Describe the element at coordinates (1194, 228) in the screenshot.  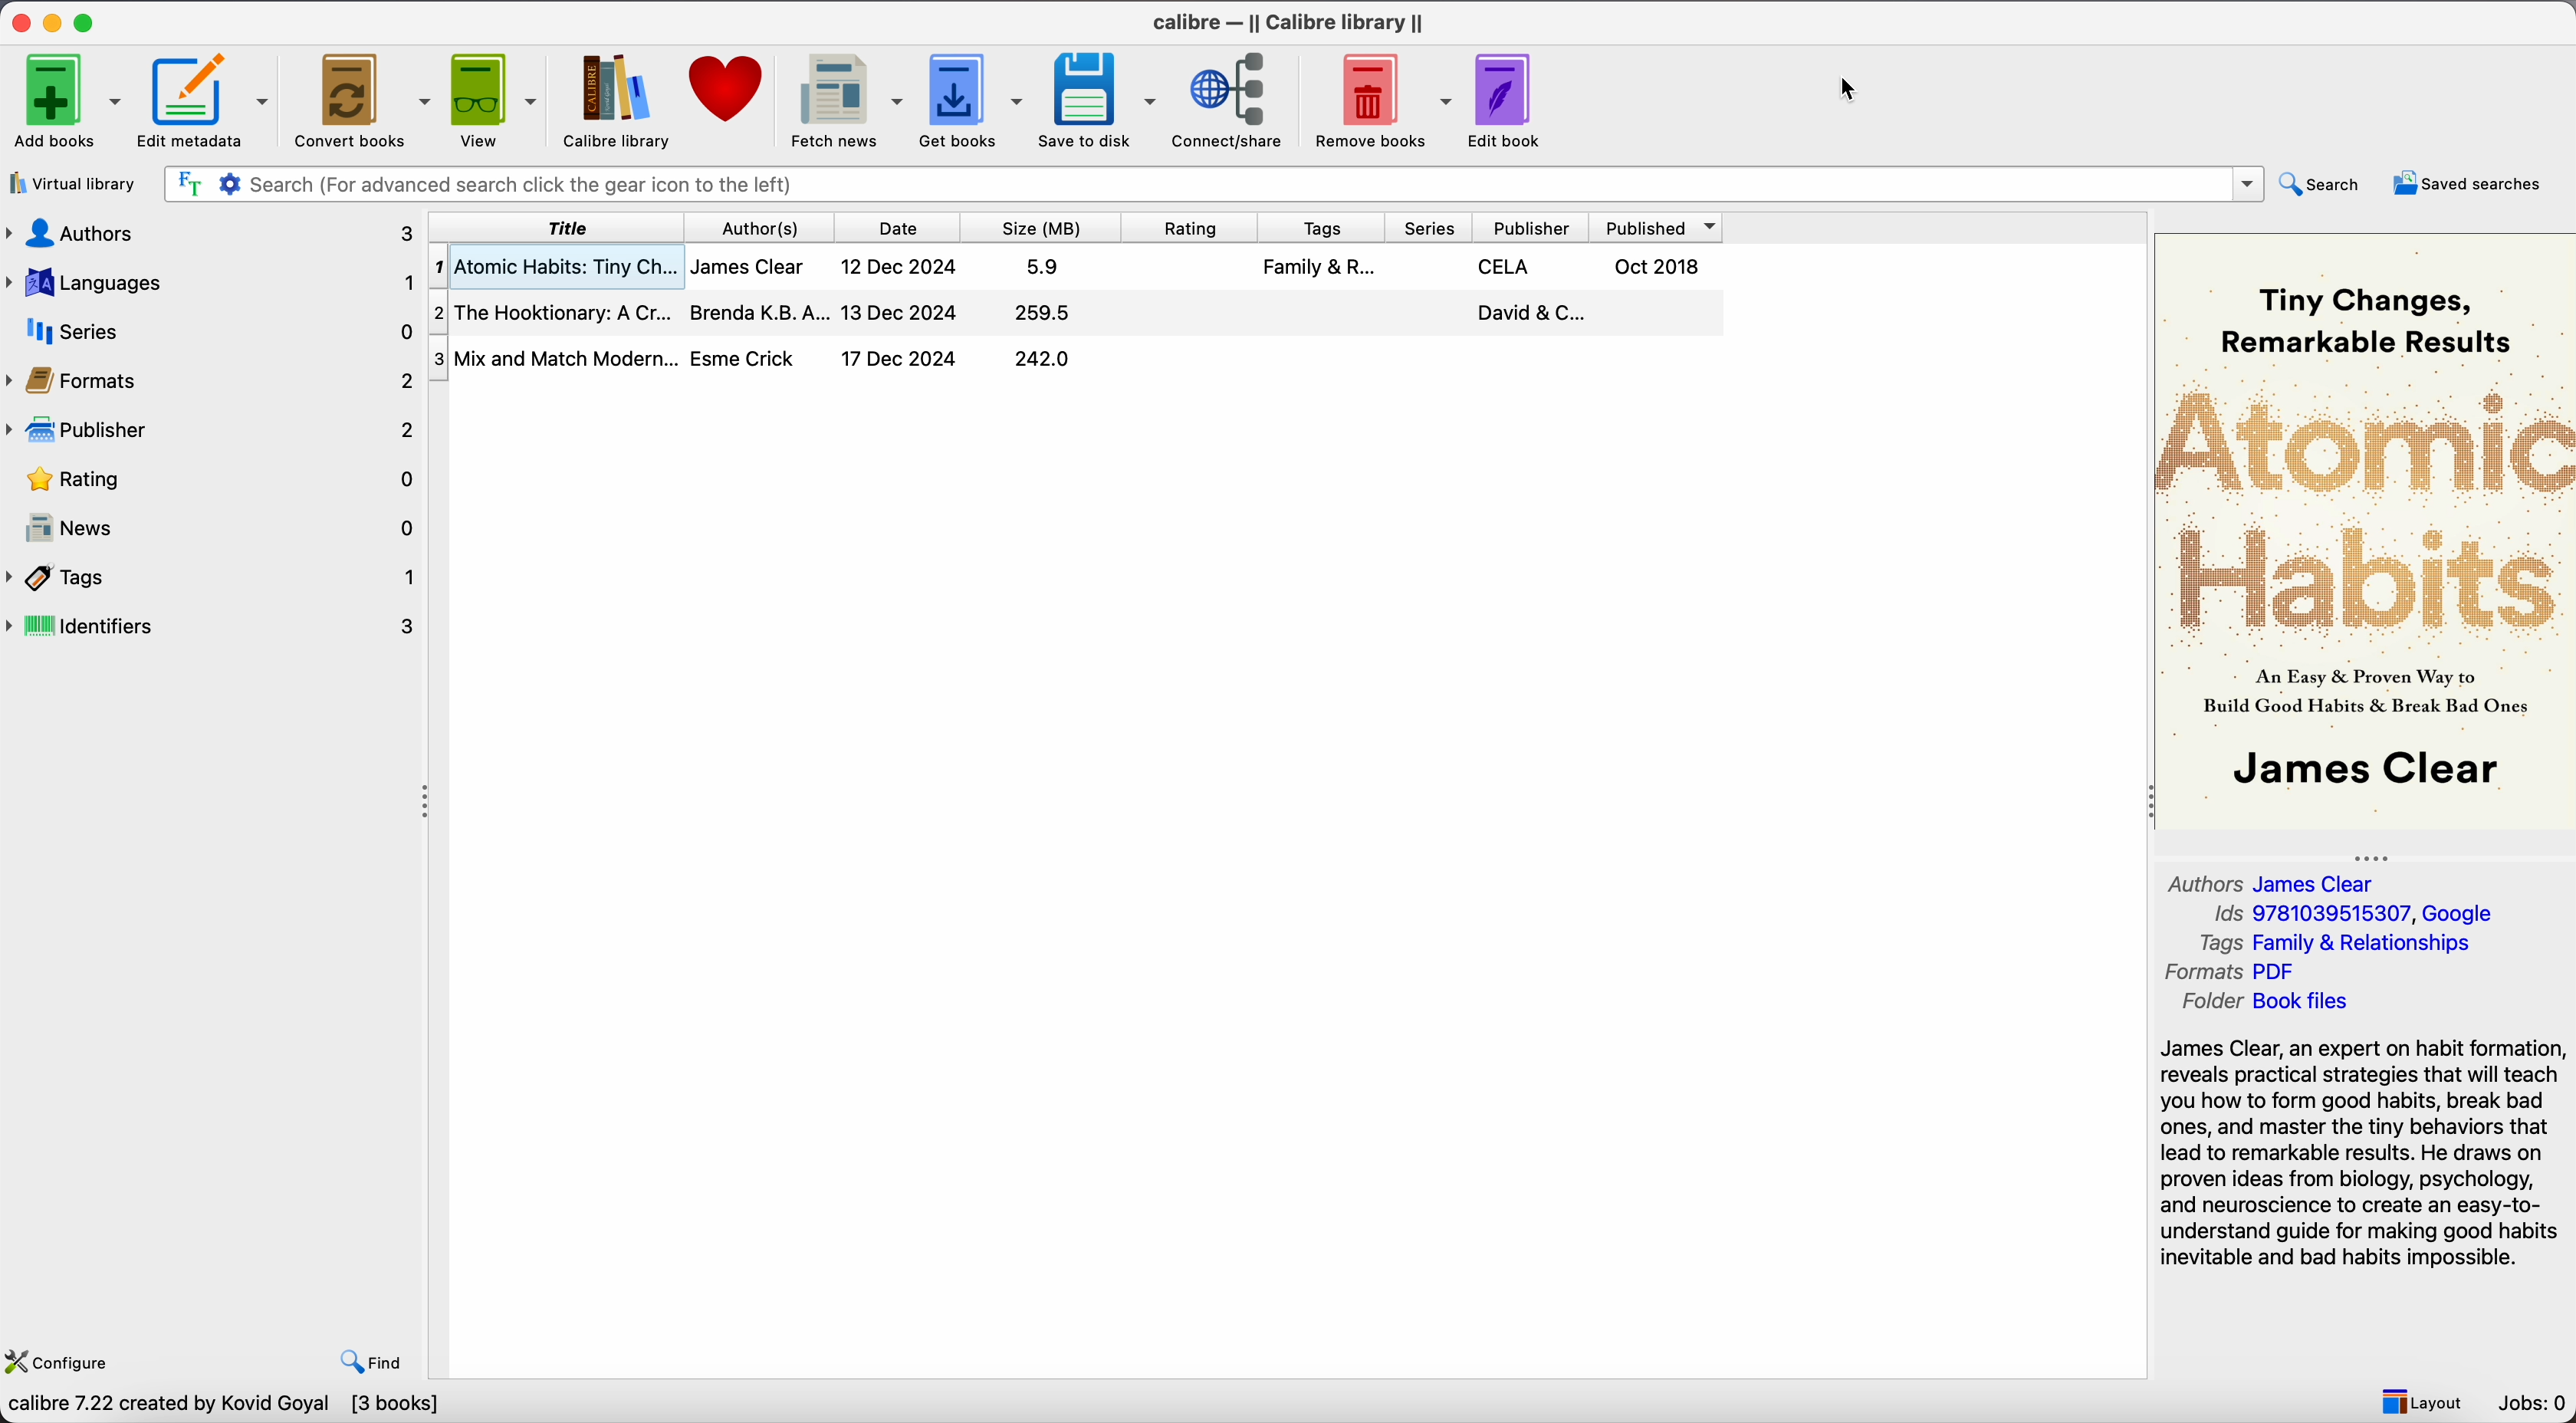
I see `rating` at that location.